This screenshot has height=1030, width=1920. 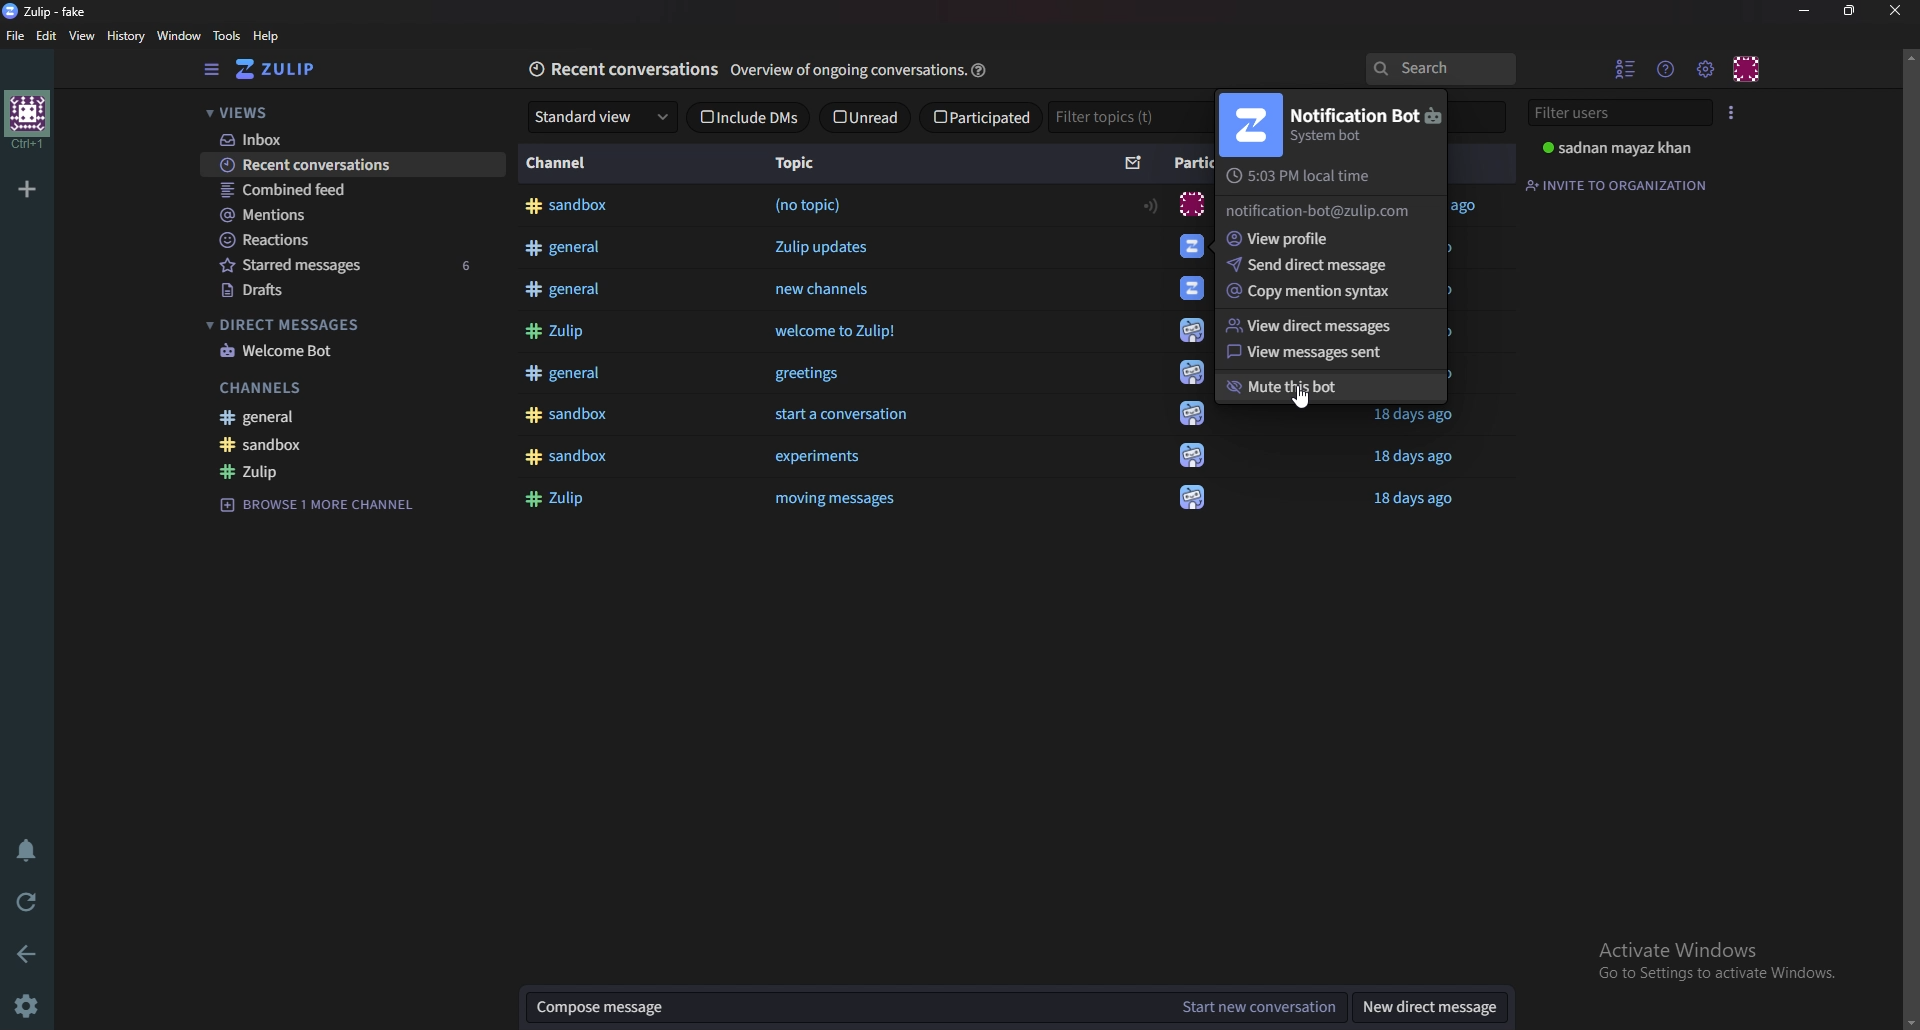 I want to click on #sandbox, so click(x=566, y=415).